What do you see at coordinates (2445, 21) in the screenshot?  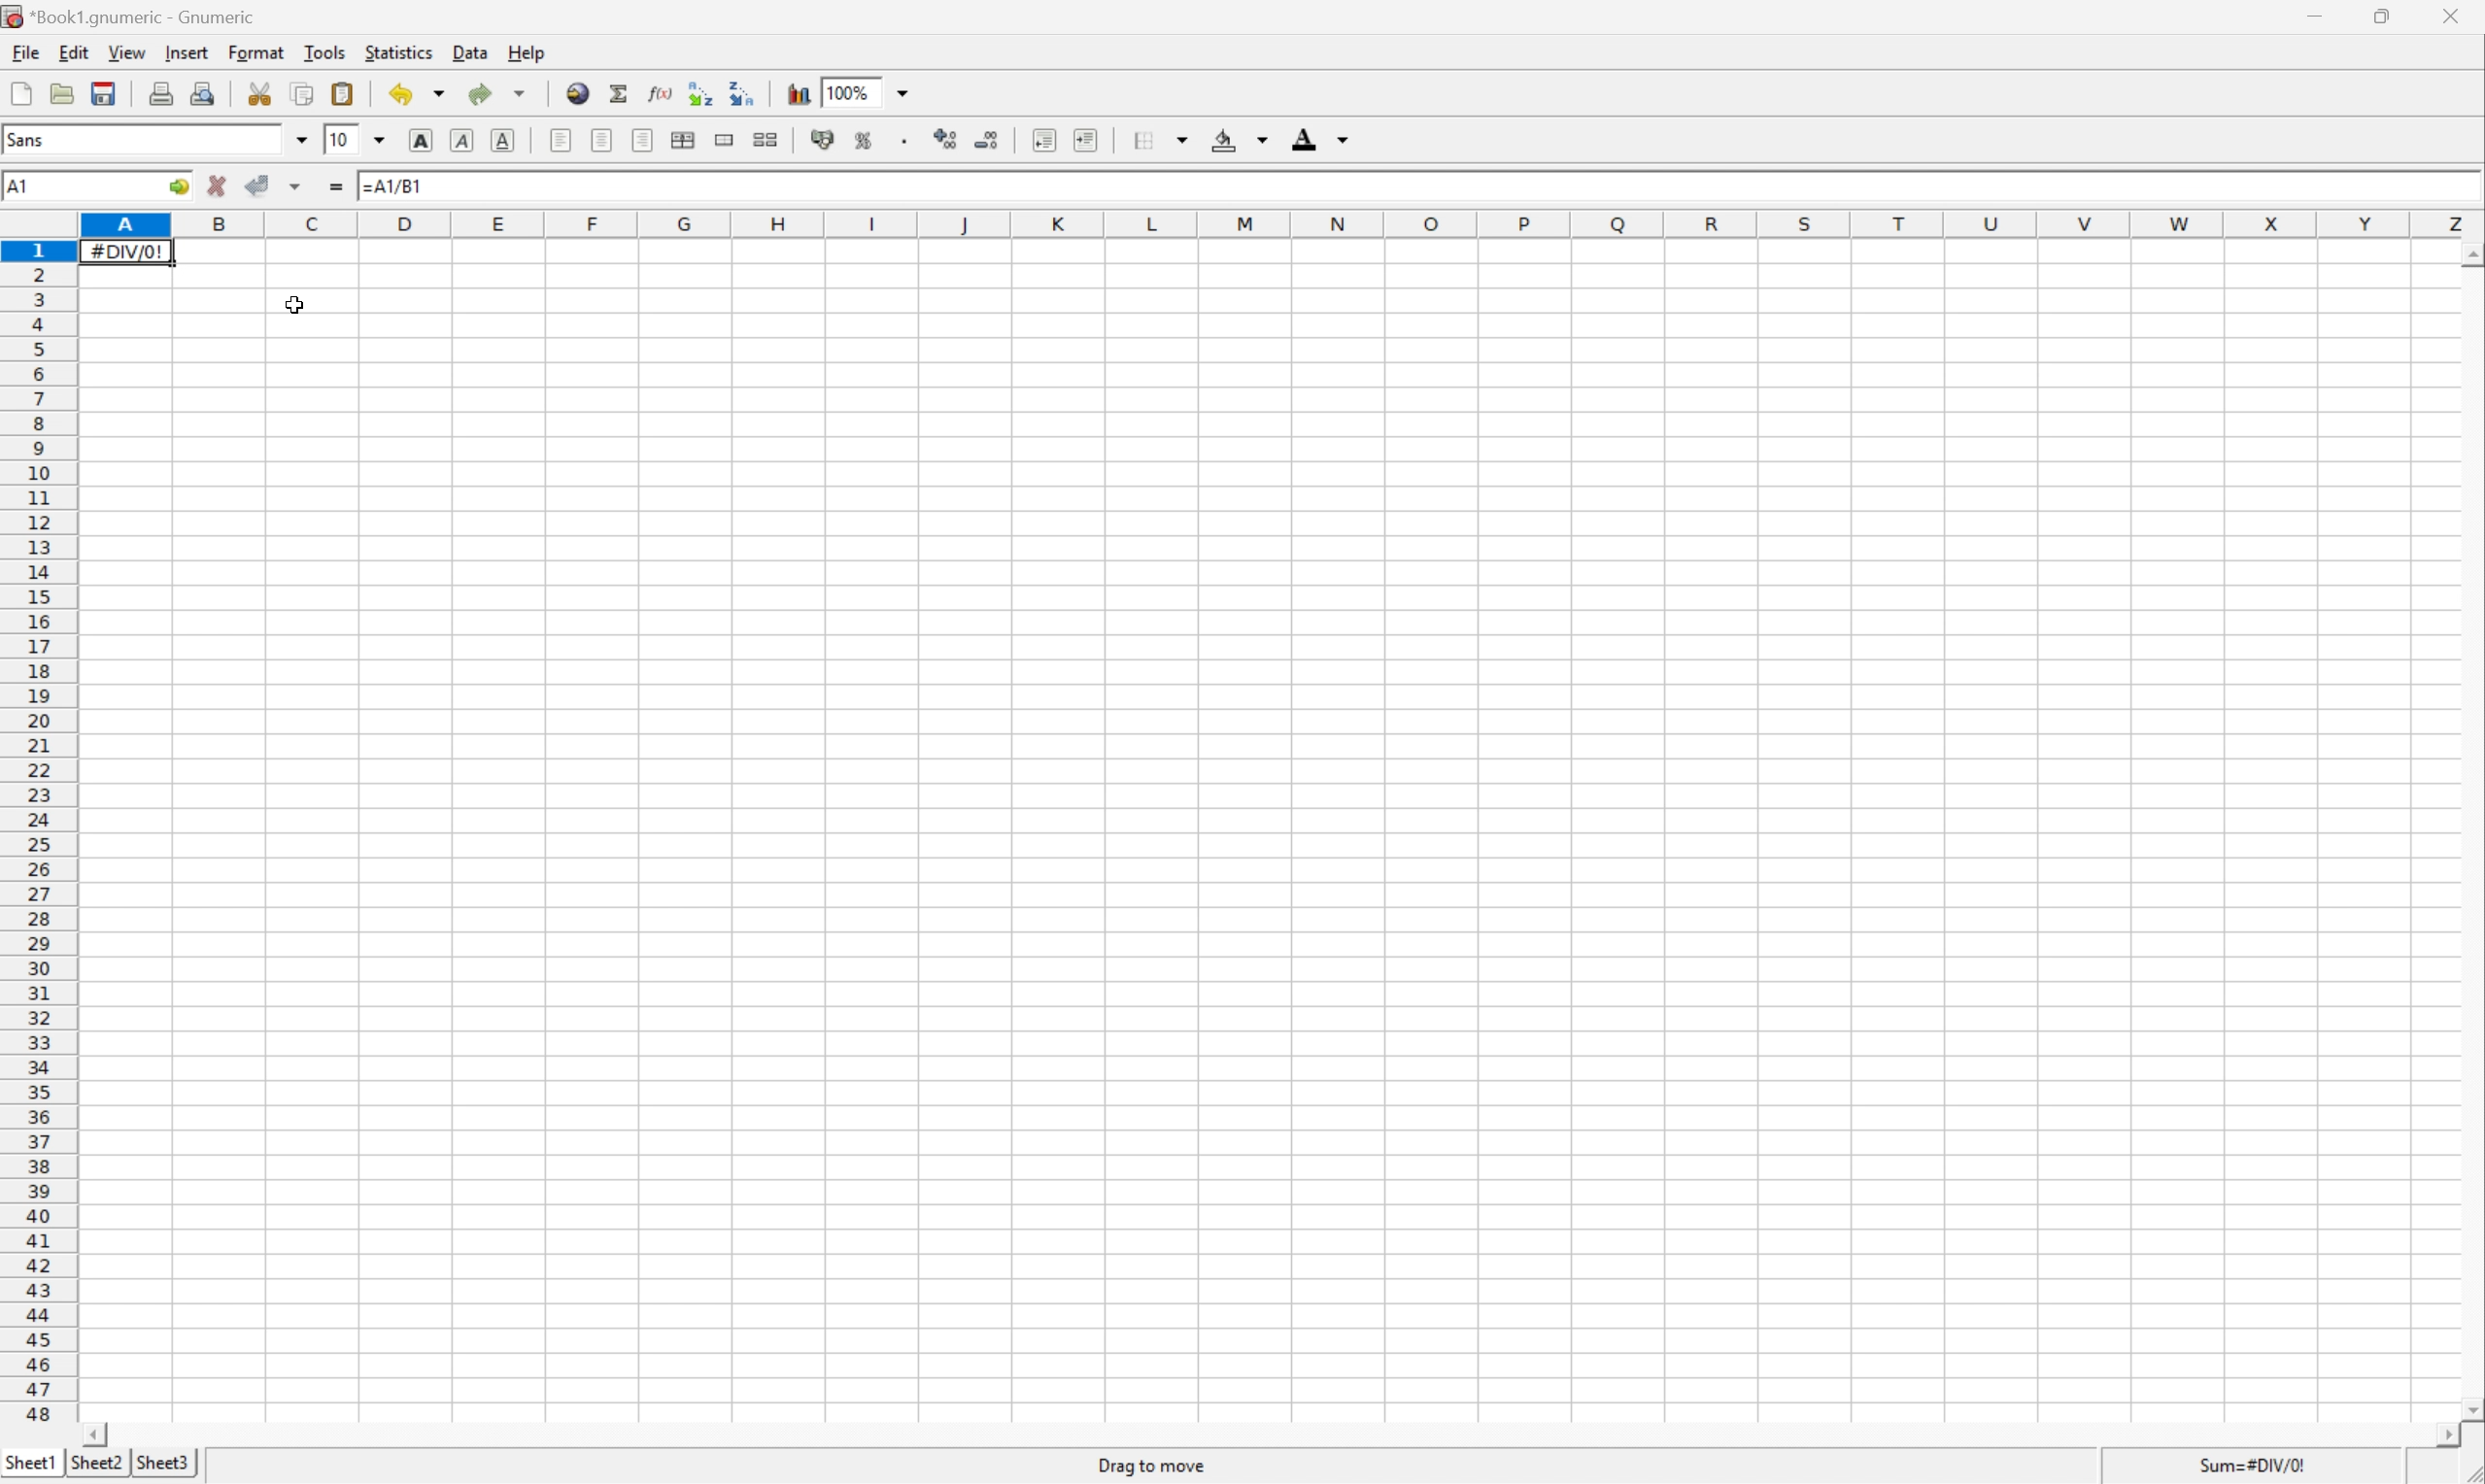 I see `close` at bounding box center [2445, 21].